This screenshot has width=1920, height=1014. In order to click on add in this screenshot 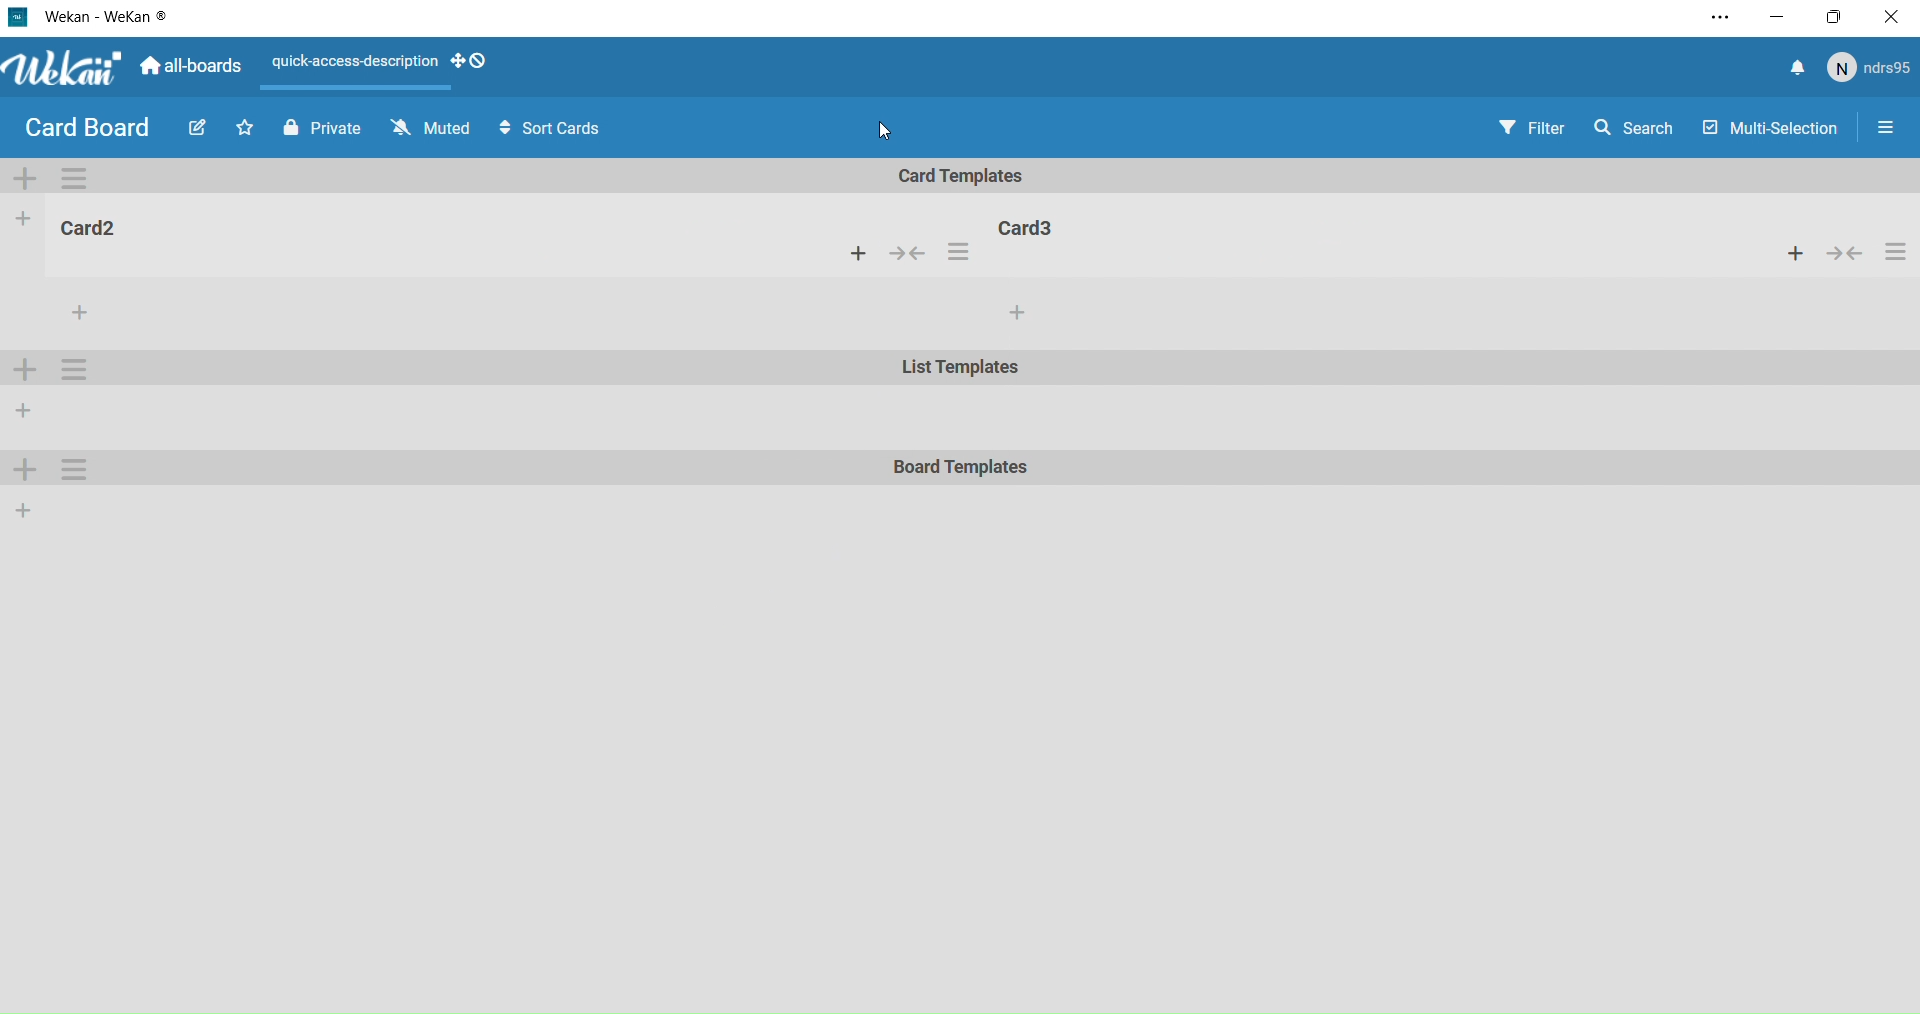, I will do `click(31, 179)`.